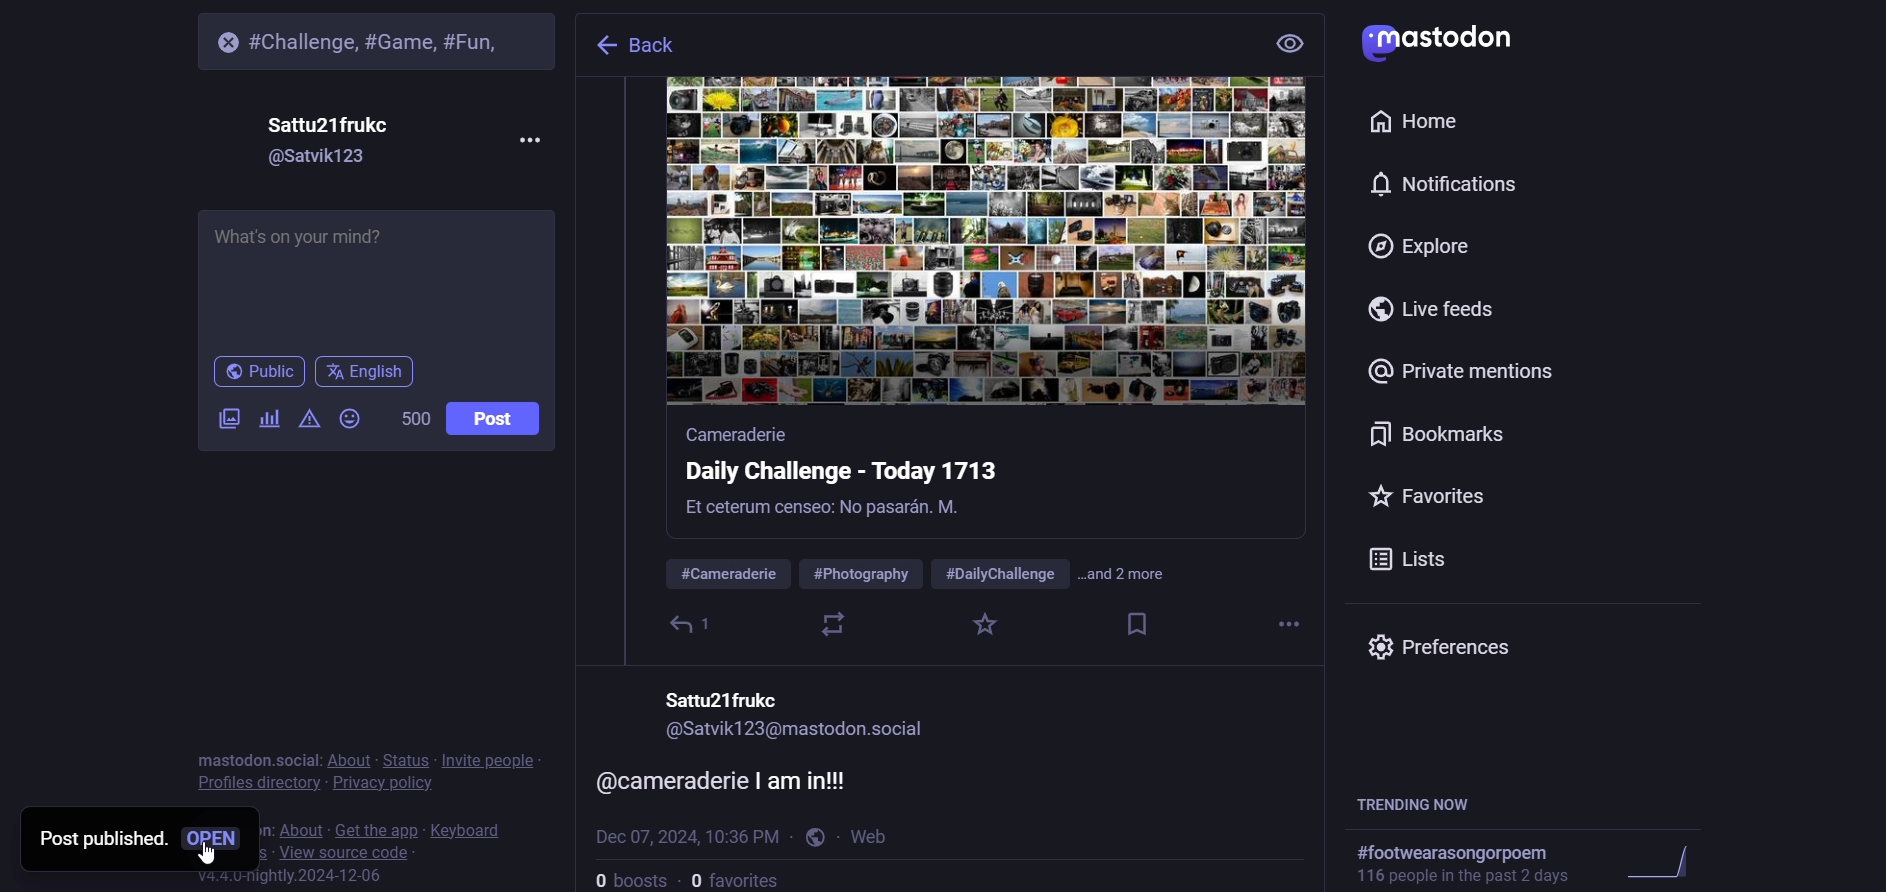  Describe the element at coordinates (1438, 310) in the screenshot. I see `live feed` at that location.